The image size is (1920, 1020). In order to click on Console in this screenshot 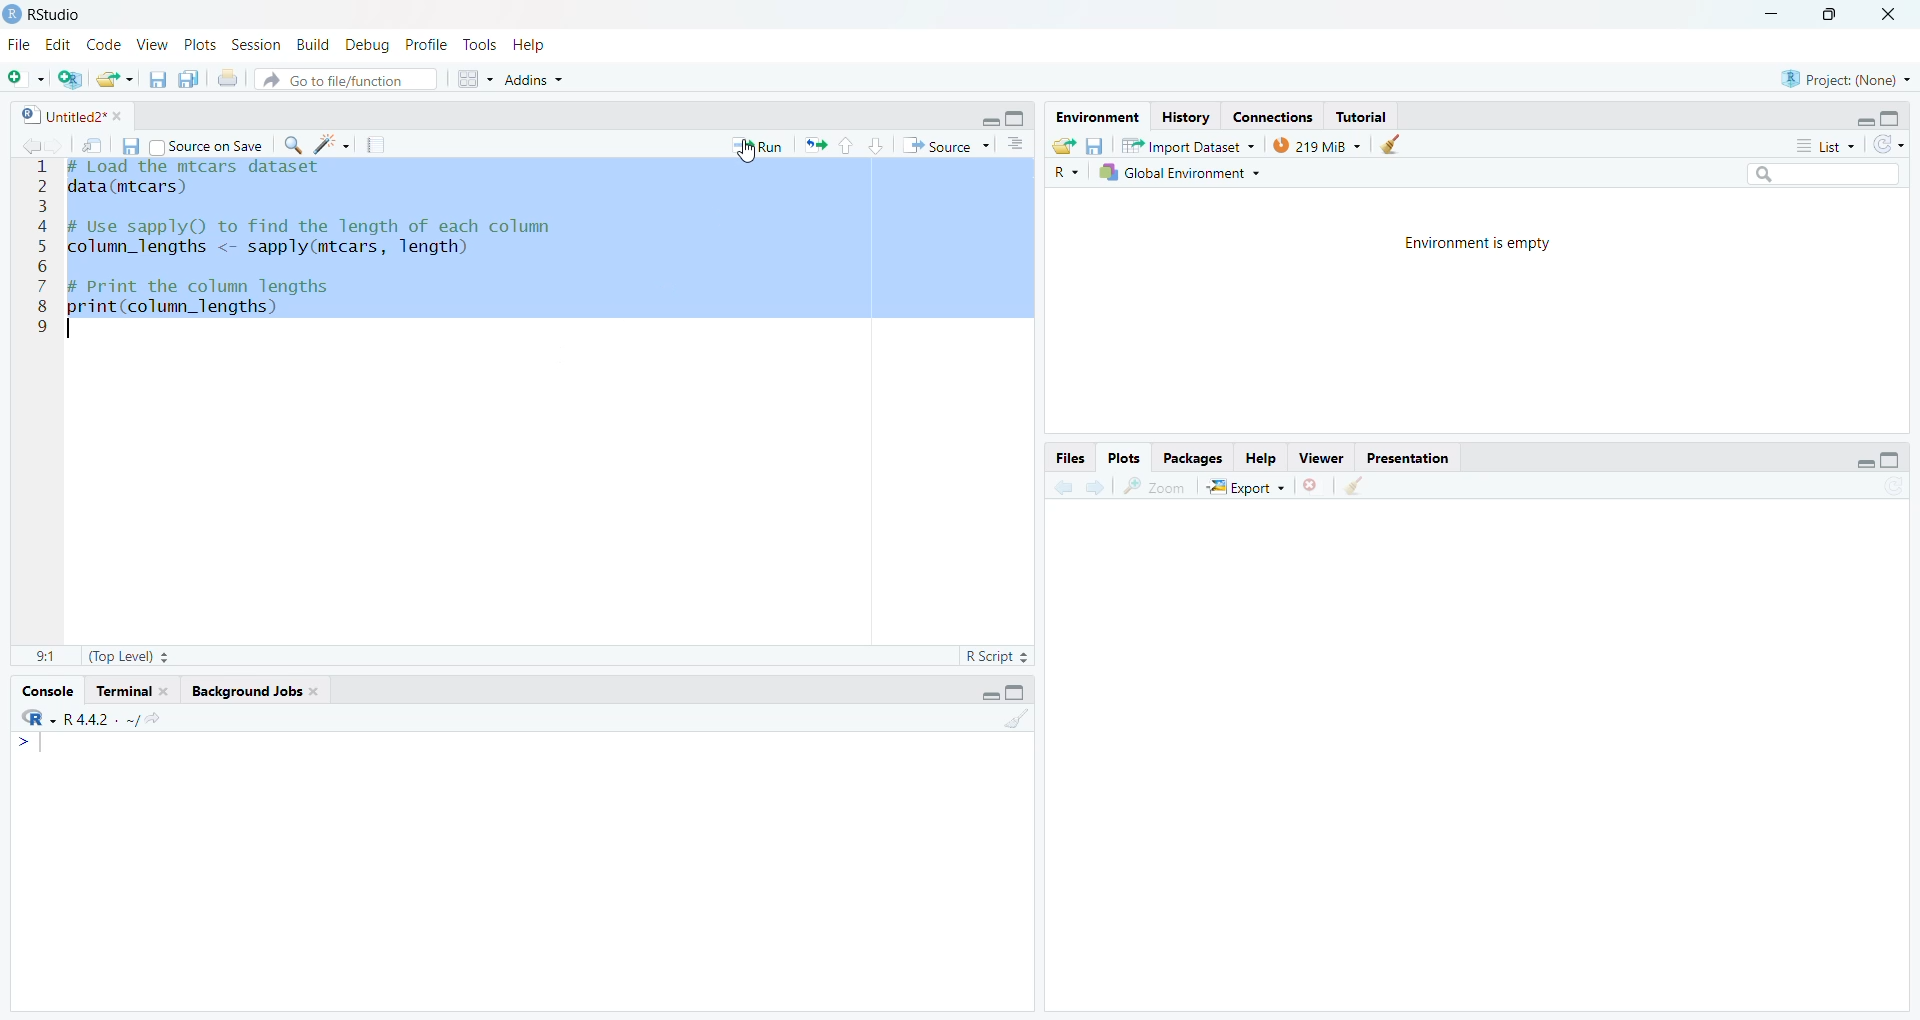, I will do `click(522, 870)`.